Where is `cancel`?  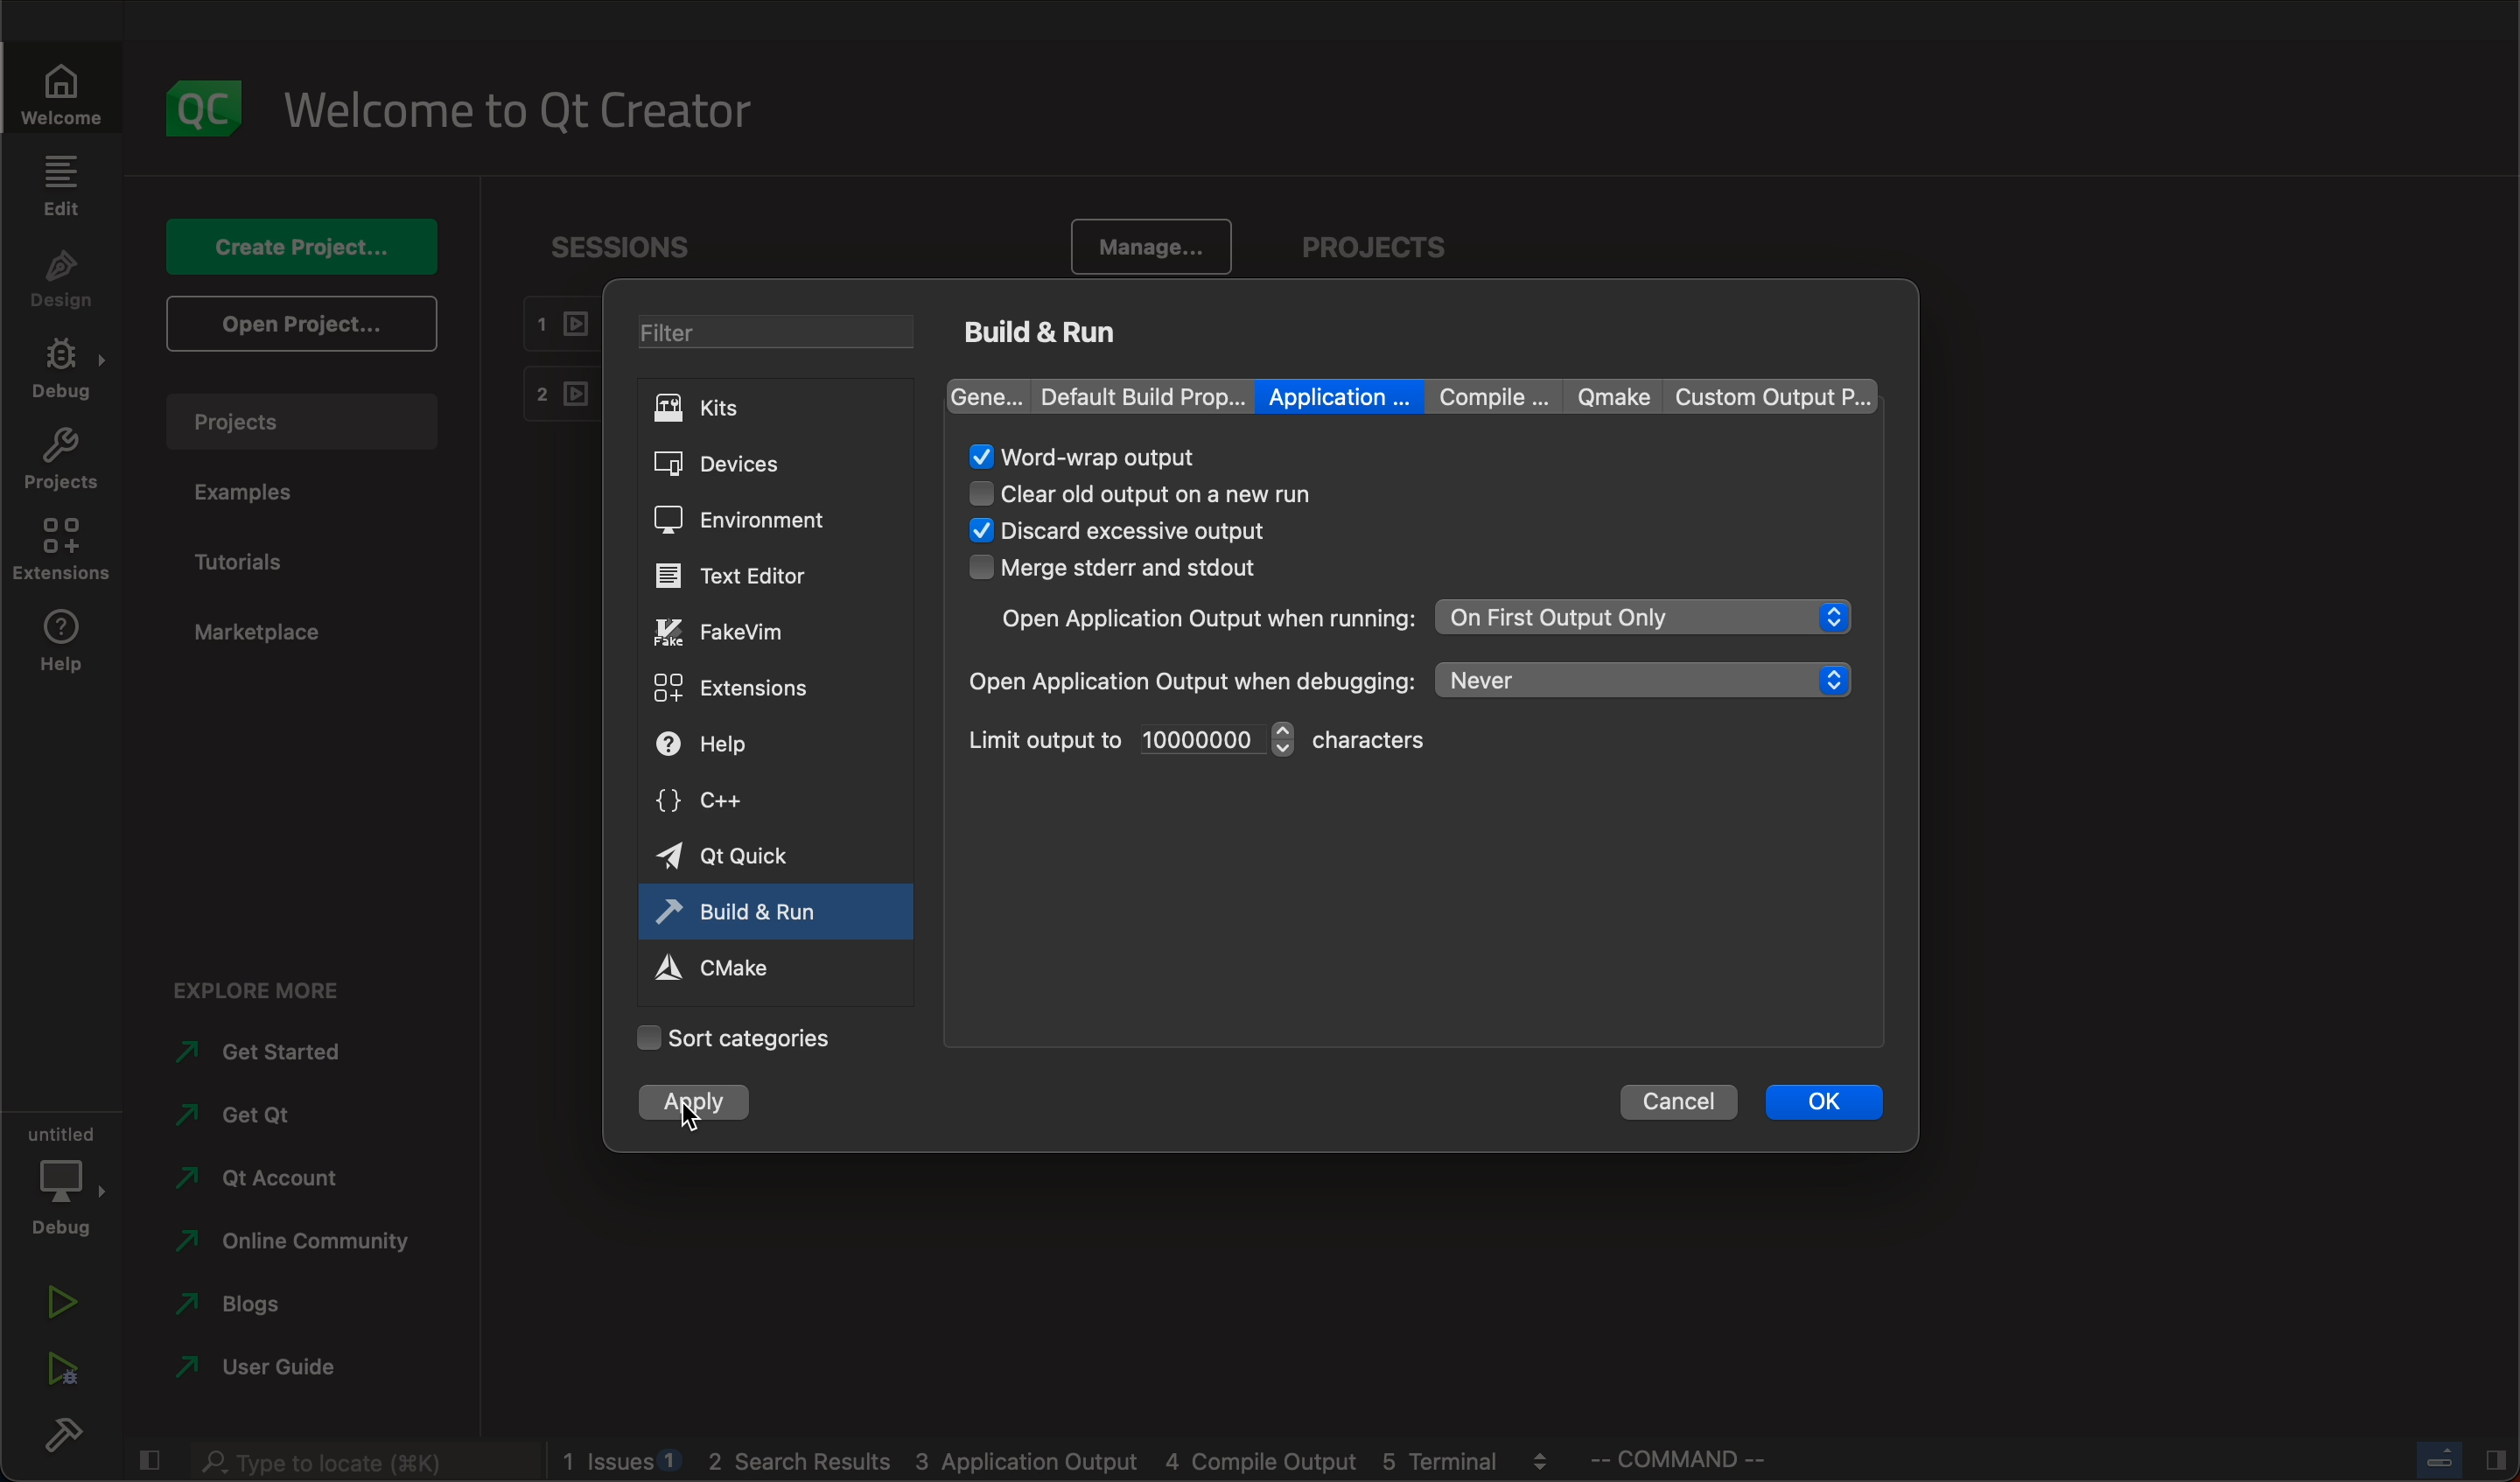
cancel is located at coordinates (1677, 1103).